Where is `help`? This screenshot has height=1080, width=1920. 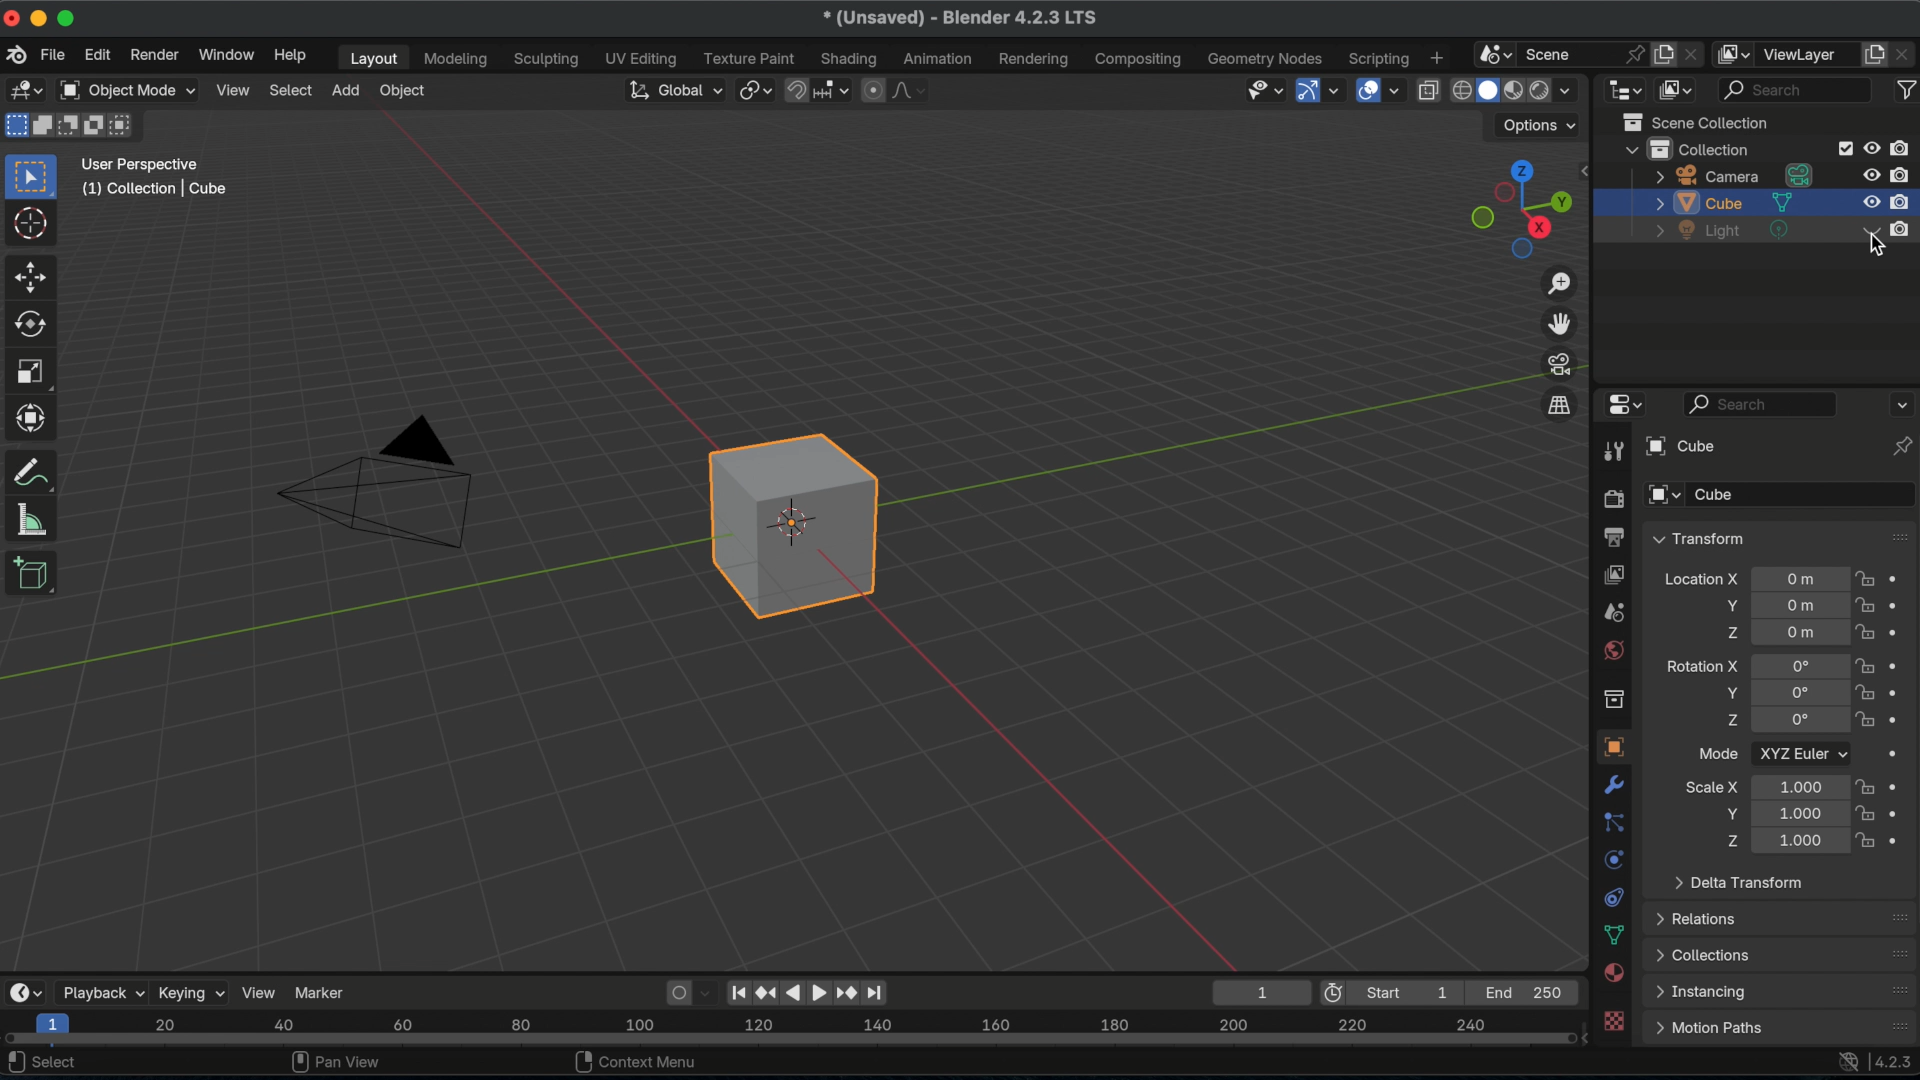 help is located at coordinates (292, 55).